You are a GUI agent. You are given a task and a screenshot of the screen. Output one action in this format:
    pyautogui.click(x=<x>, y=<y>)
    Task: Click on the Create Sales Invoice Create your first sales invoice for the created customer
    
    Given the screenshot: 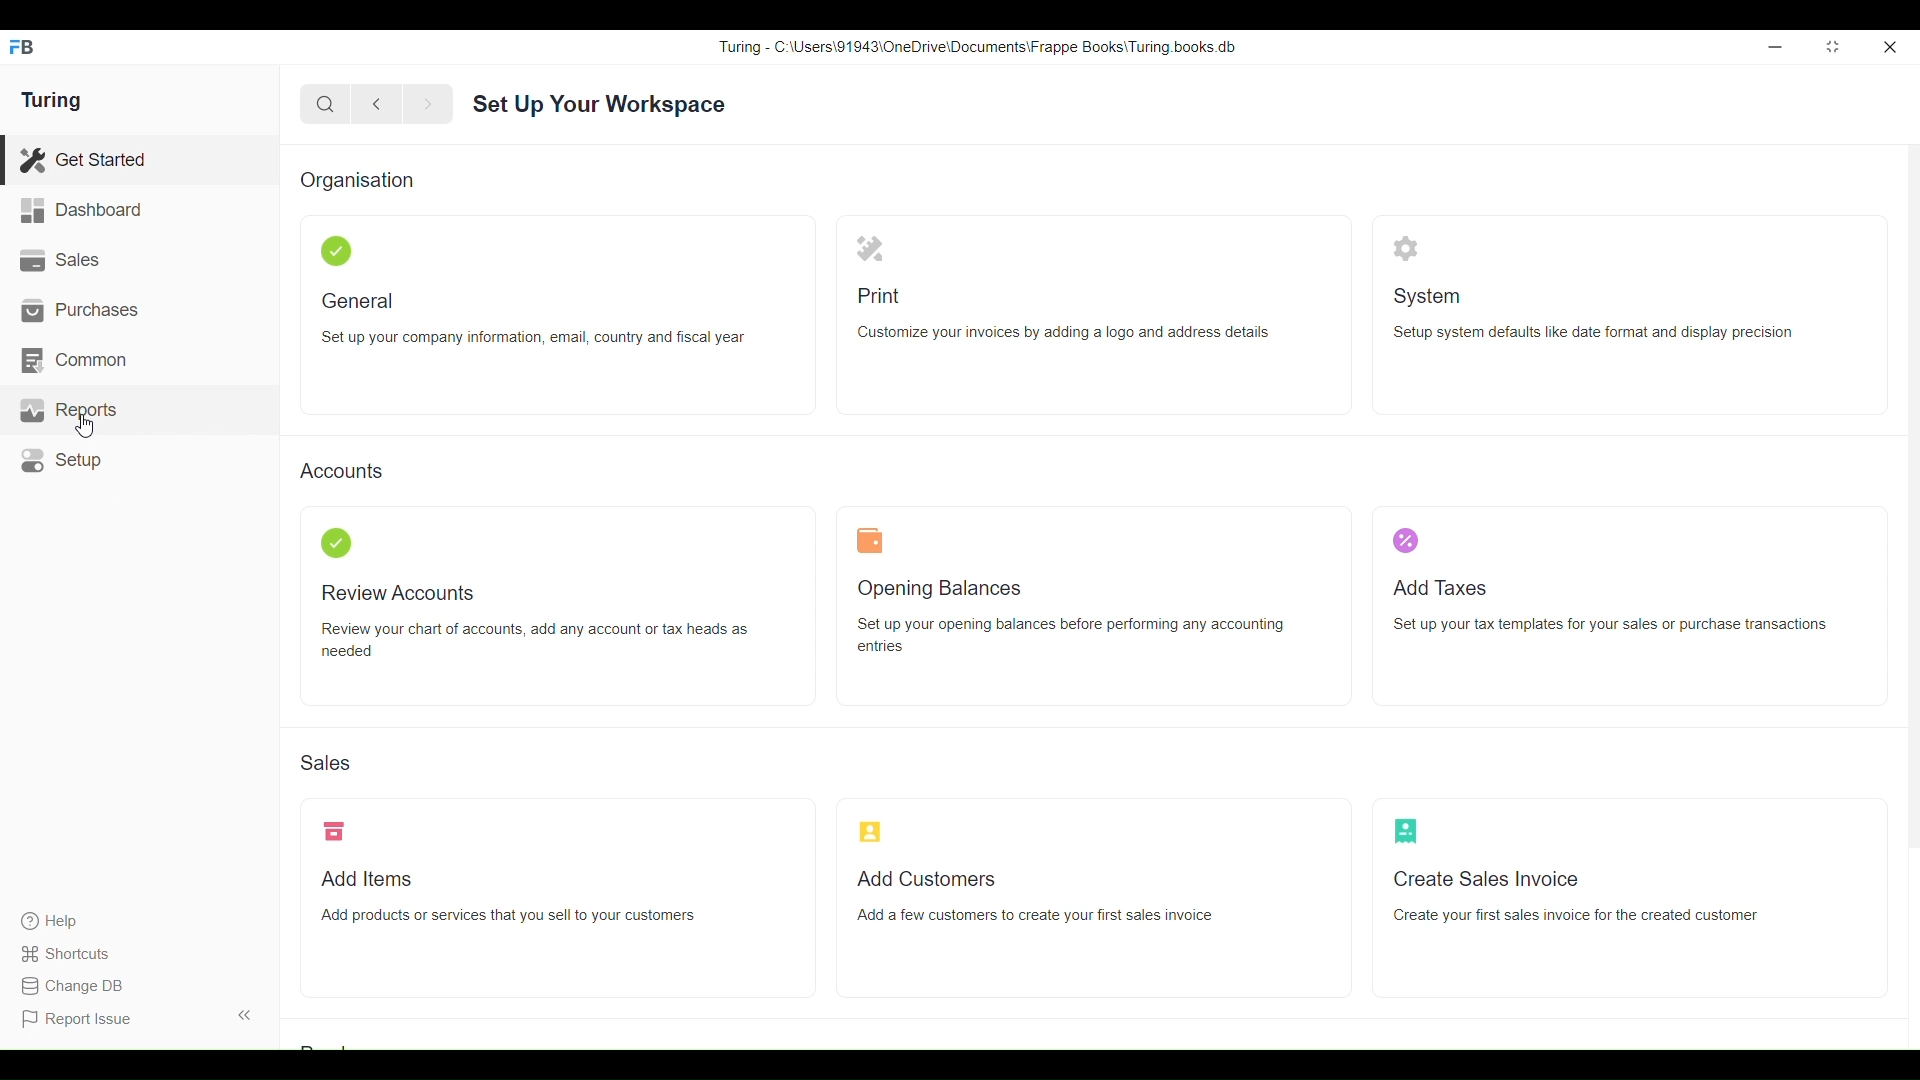 What is the action you would take?
    pyautogui.click(x=1575, y=897)
    